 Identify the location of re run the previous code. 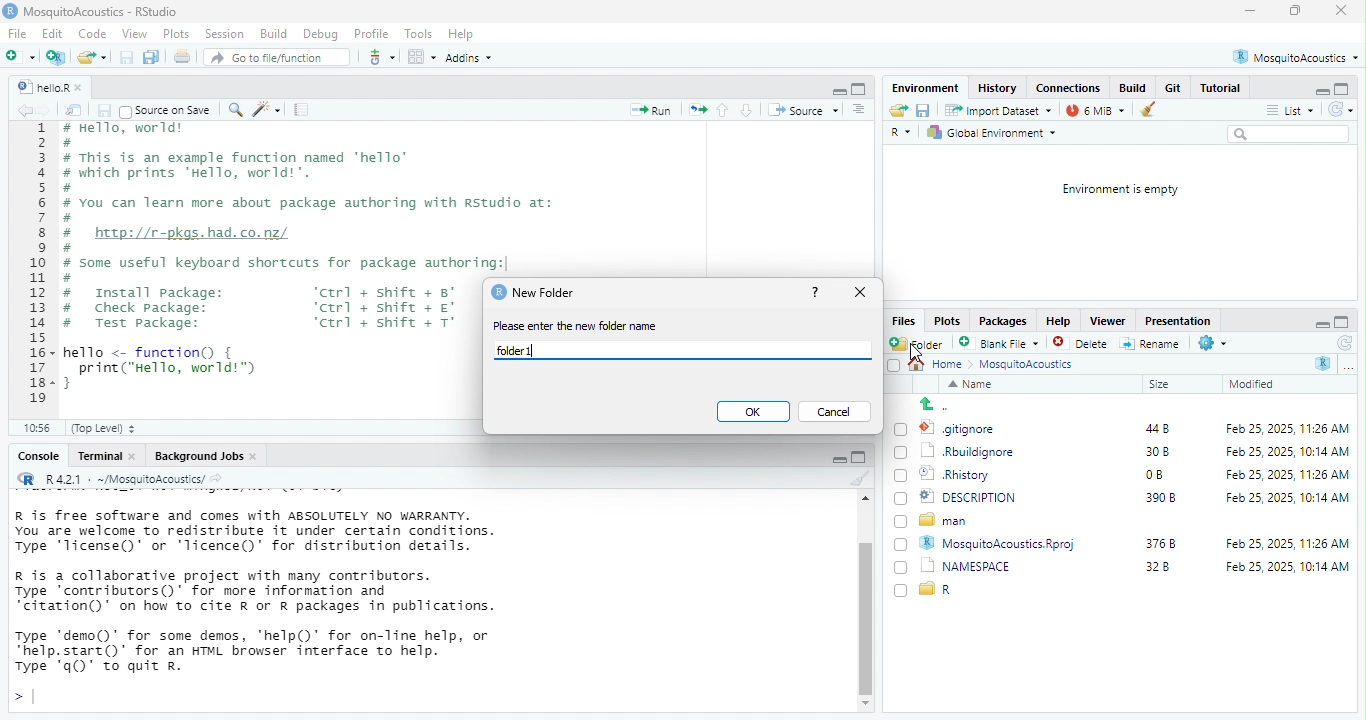
(695, 110).